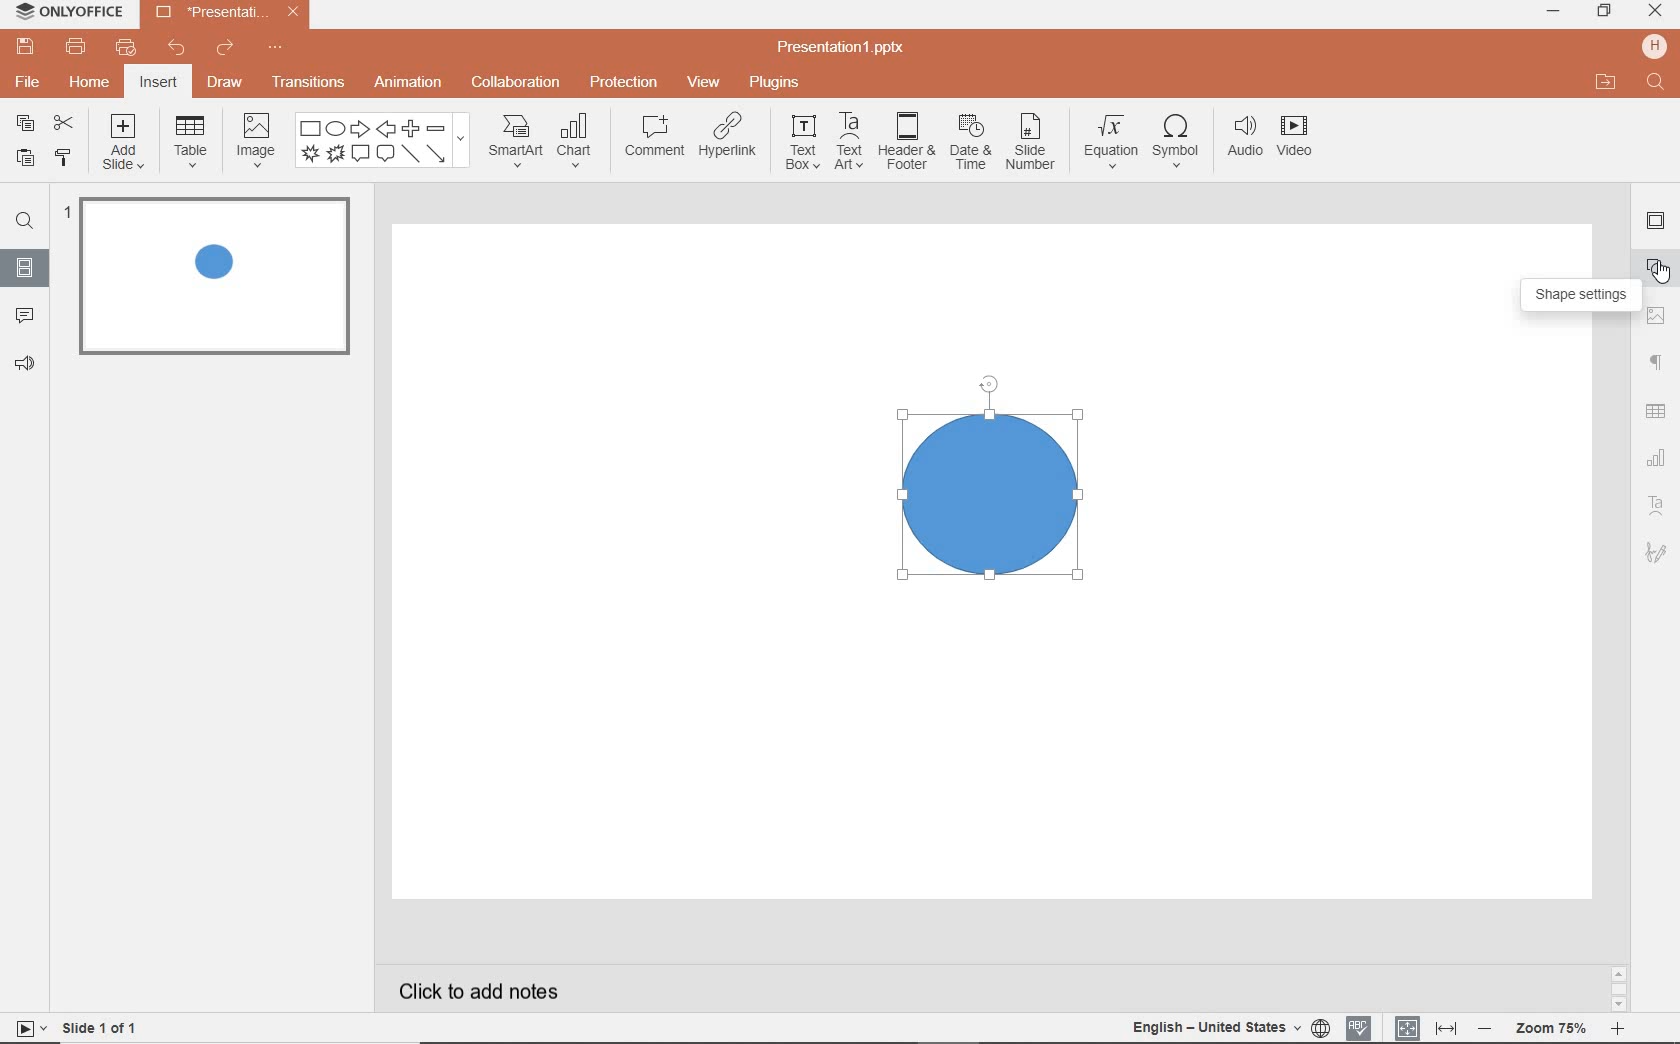  I want to click on shapes, so click(383, 141).